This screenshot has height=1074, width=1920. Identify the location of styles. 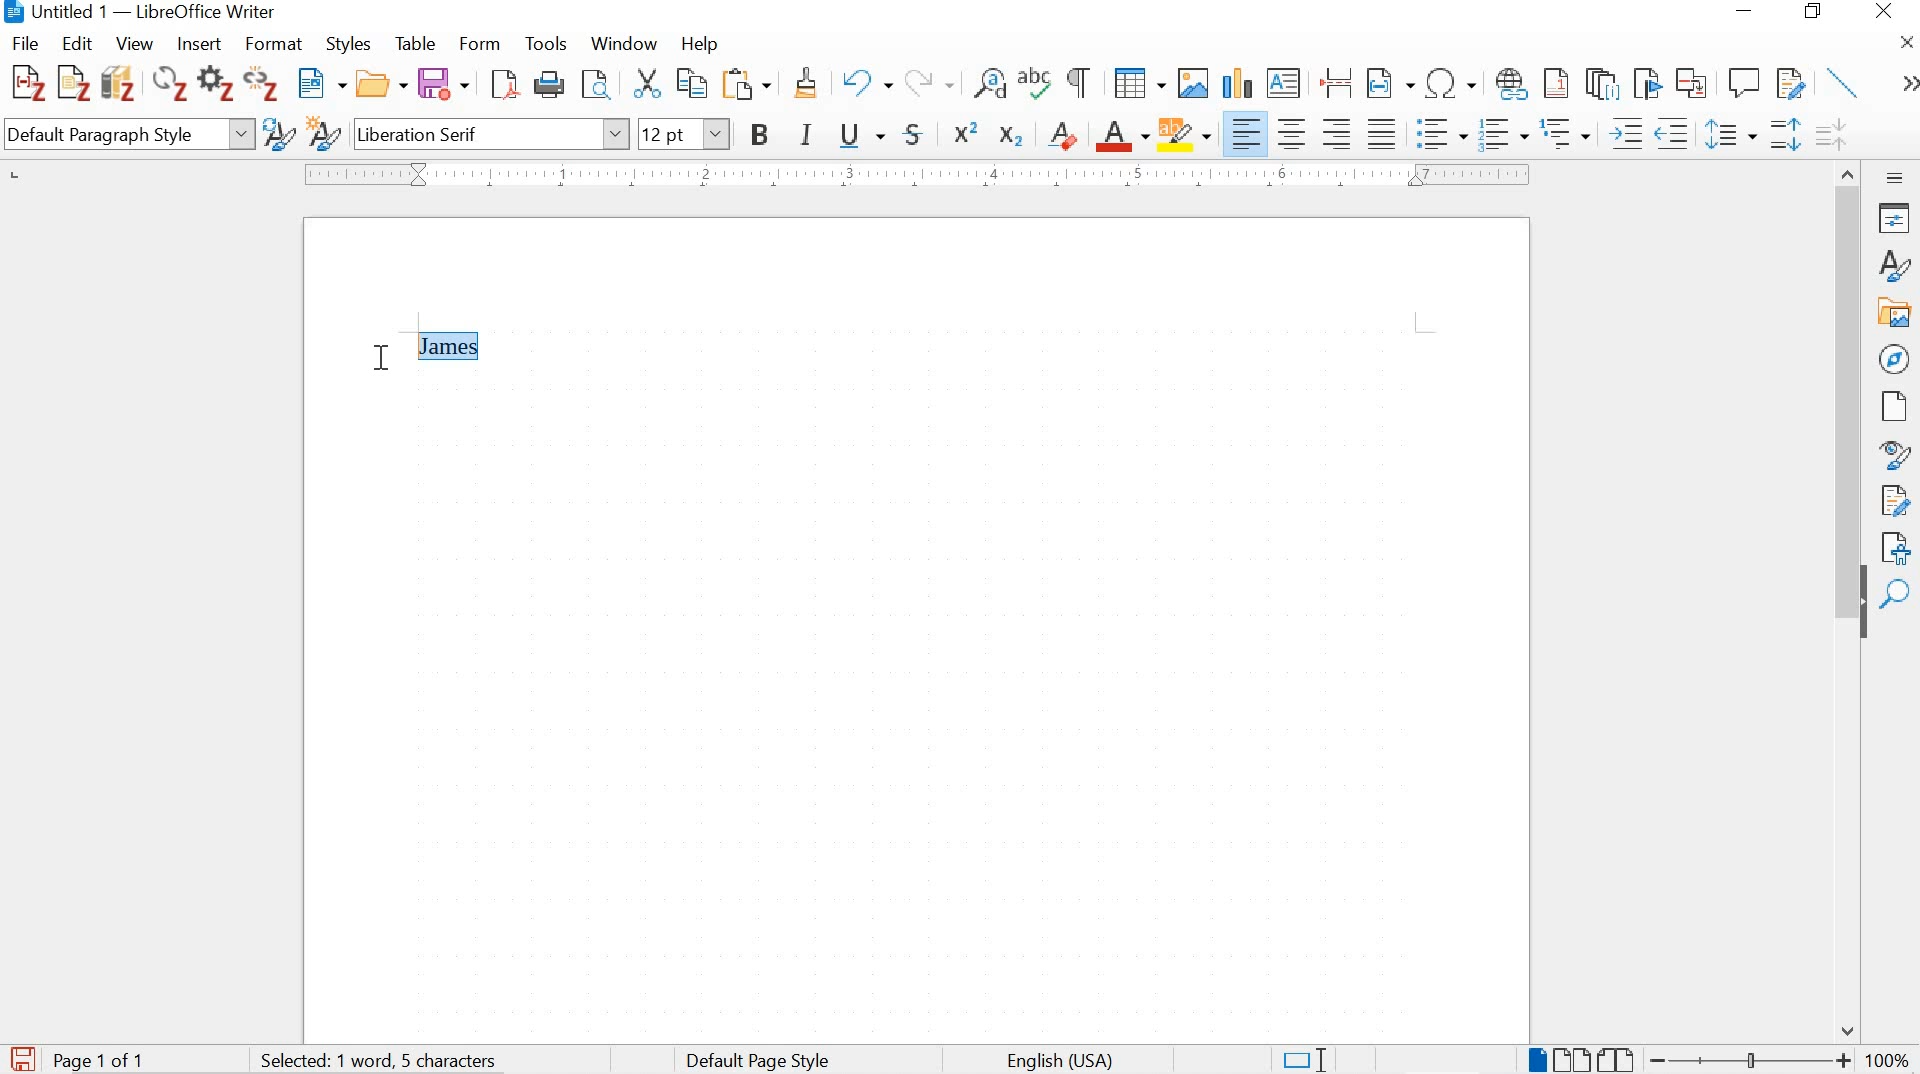
(1897, 265).